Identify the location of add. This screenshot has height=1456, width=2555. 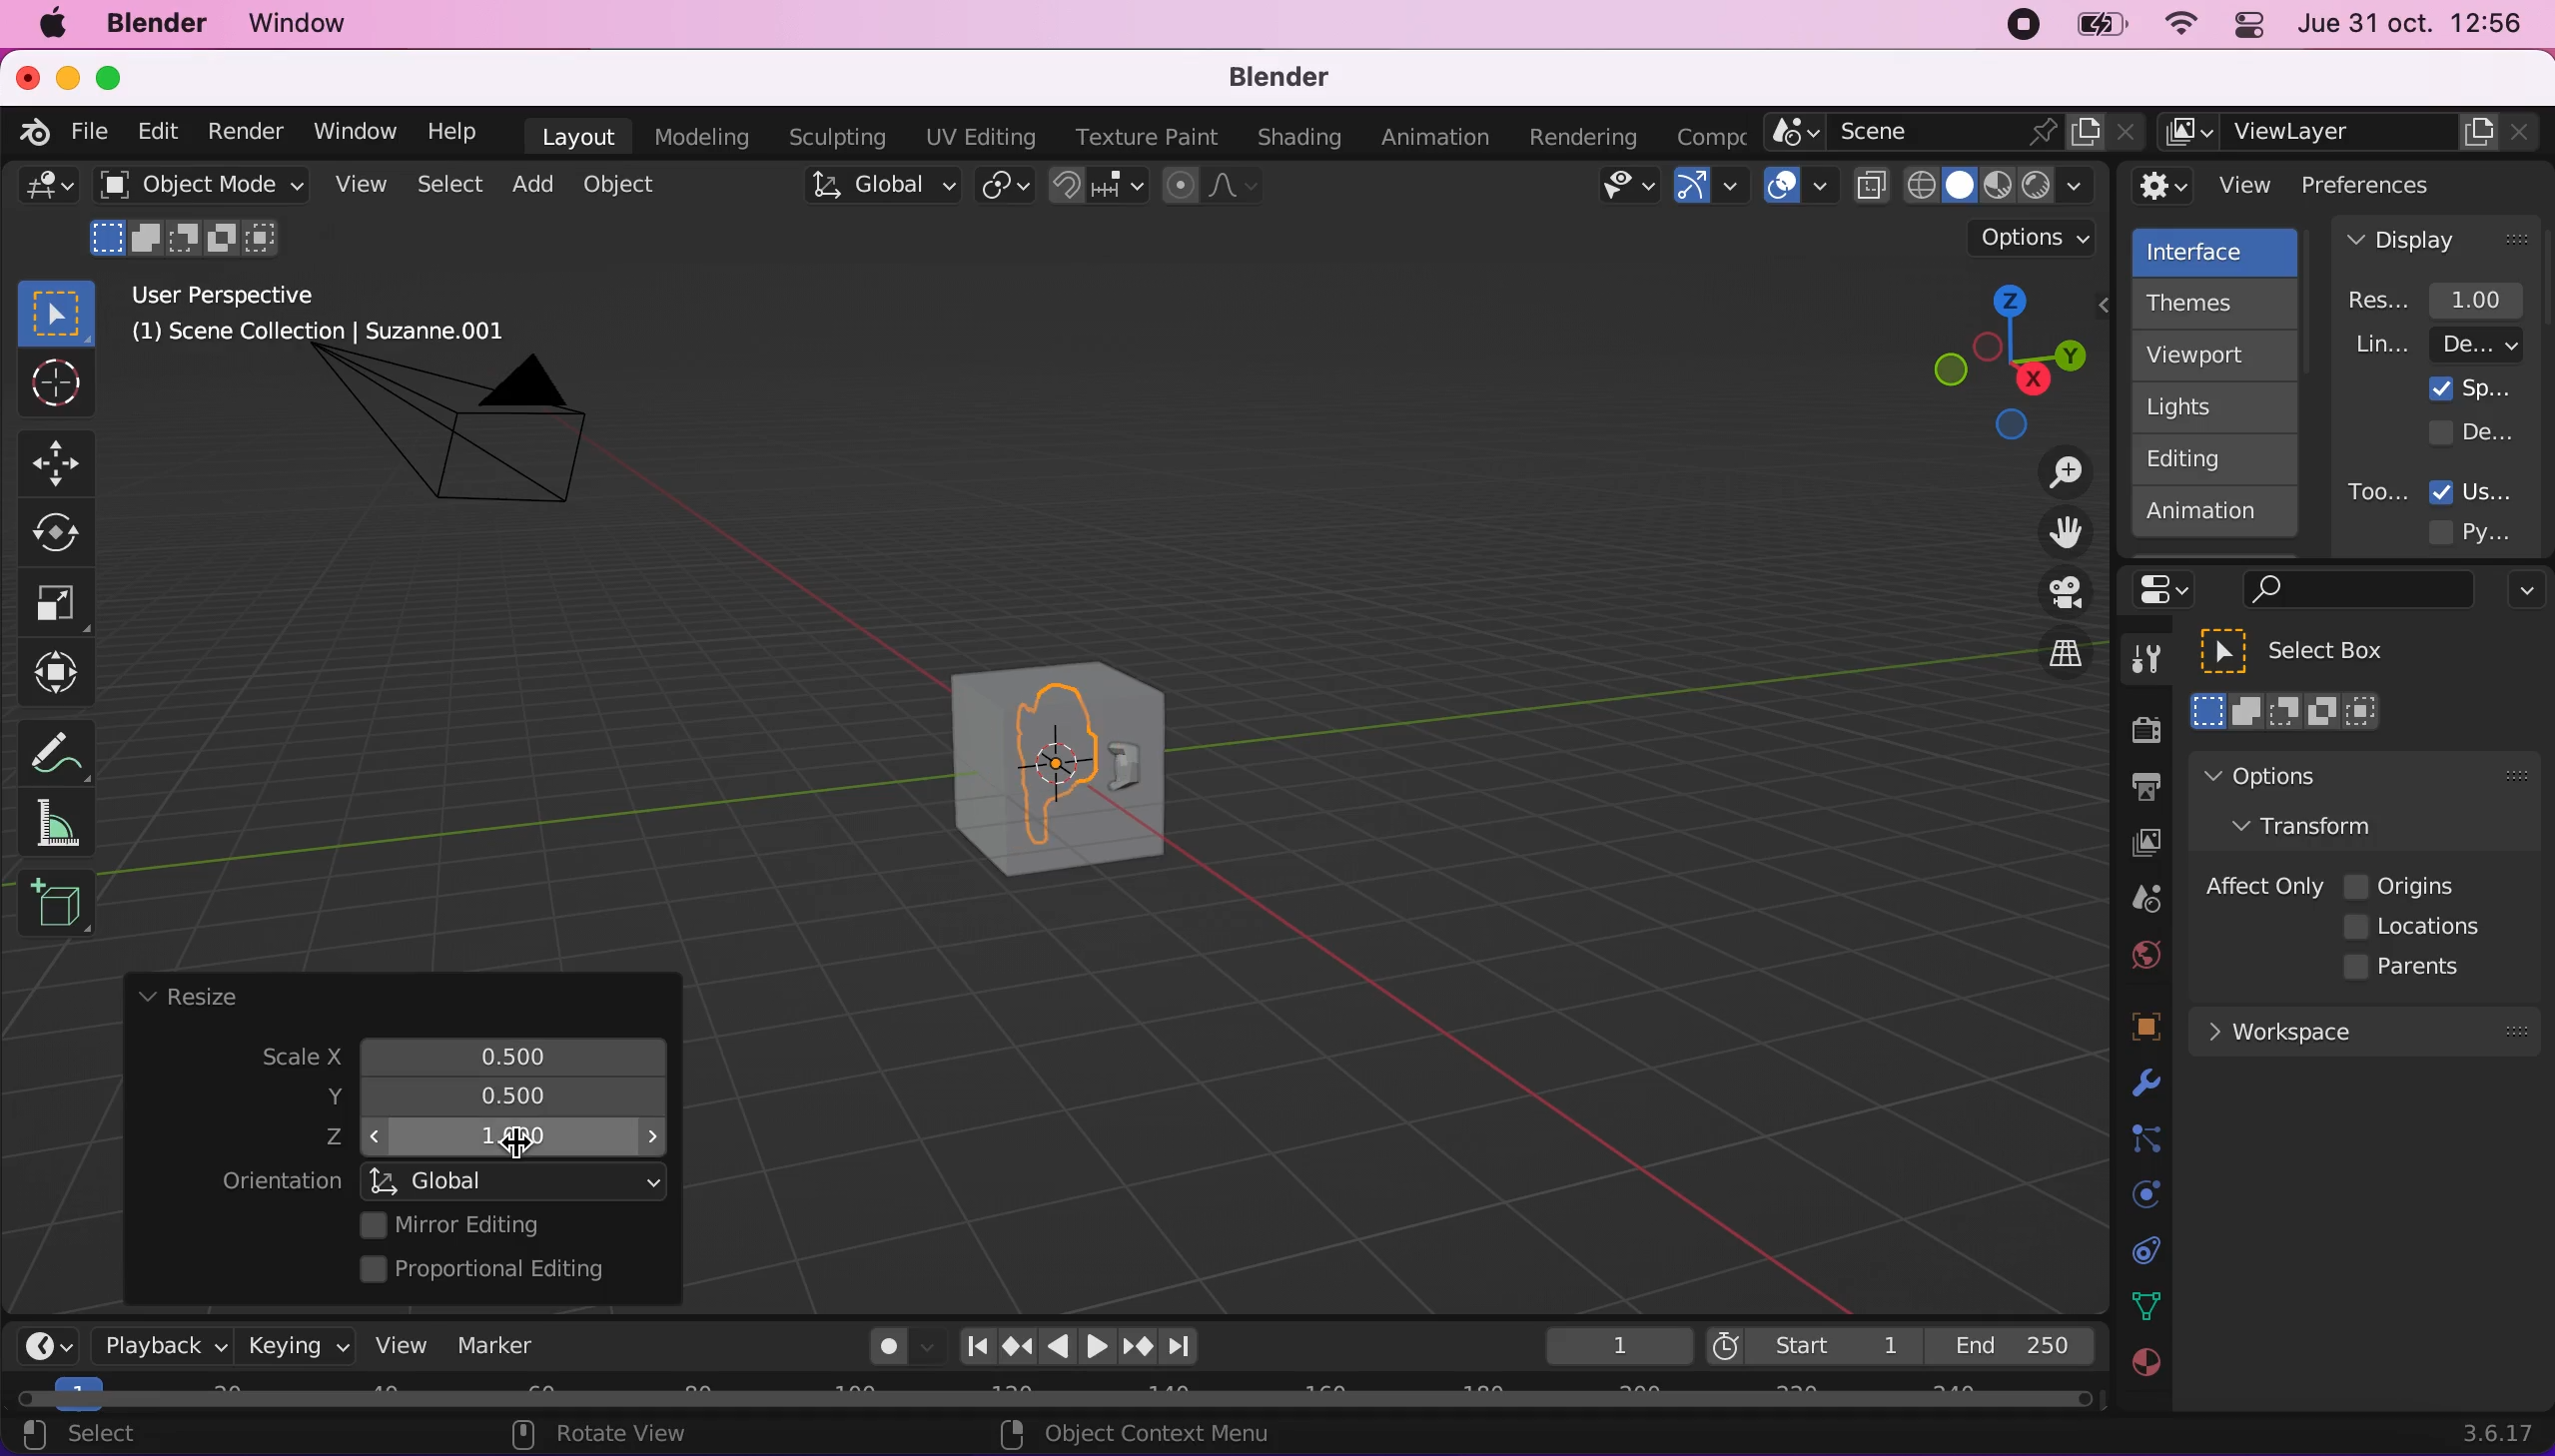
(529, 184).